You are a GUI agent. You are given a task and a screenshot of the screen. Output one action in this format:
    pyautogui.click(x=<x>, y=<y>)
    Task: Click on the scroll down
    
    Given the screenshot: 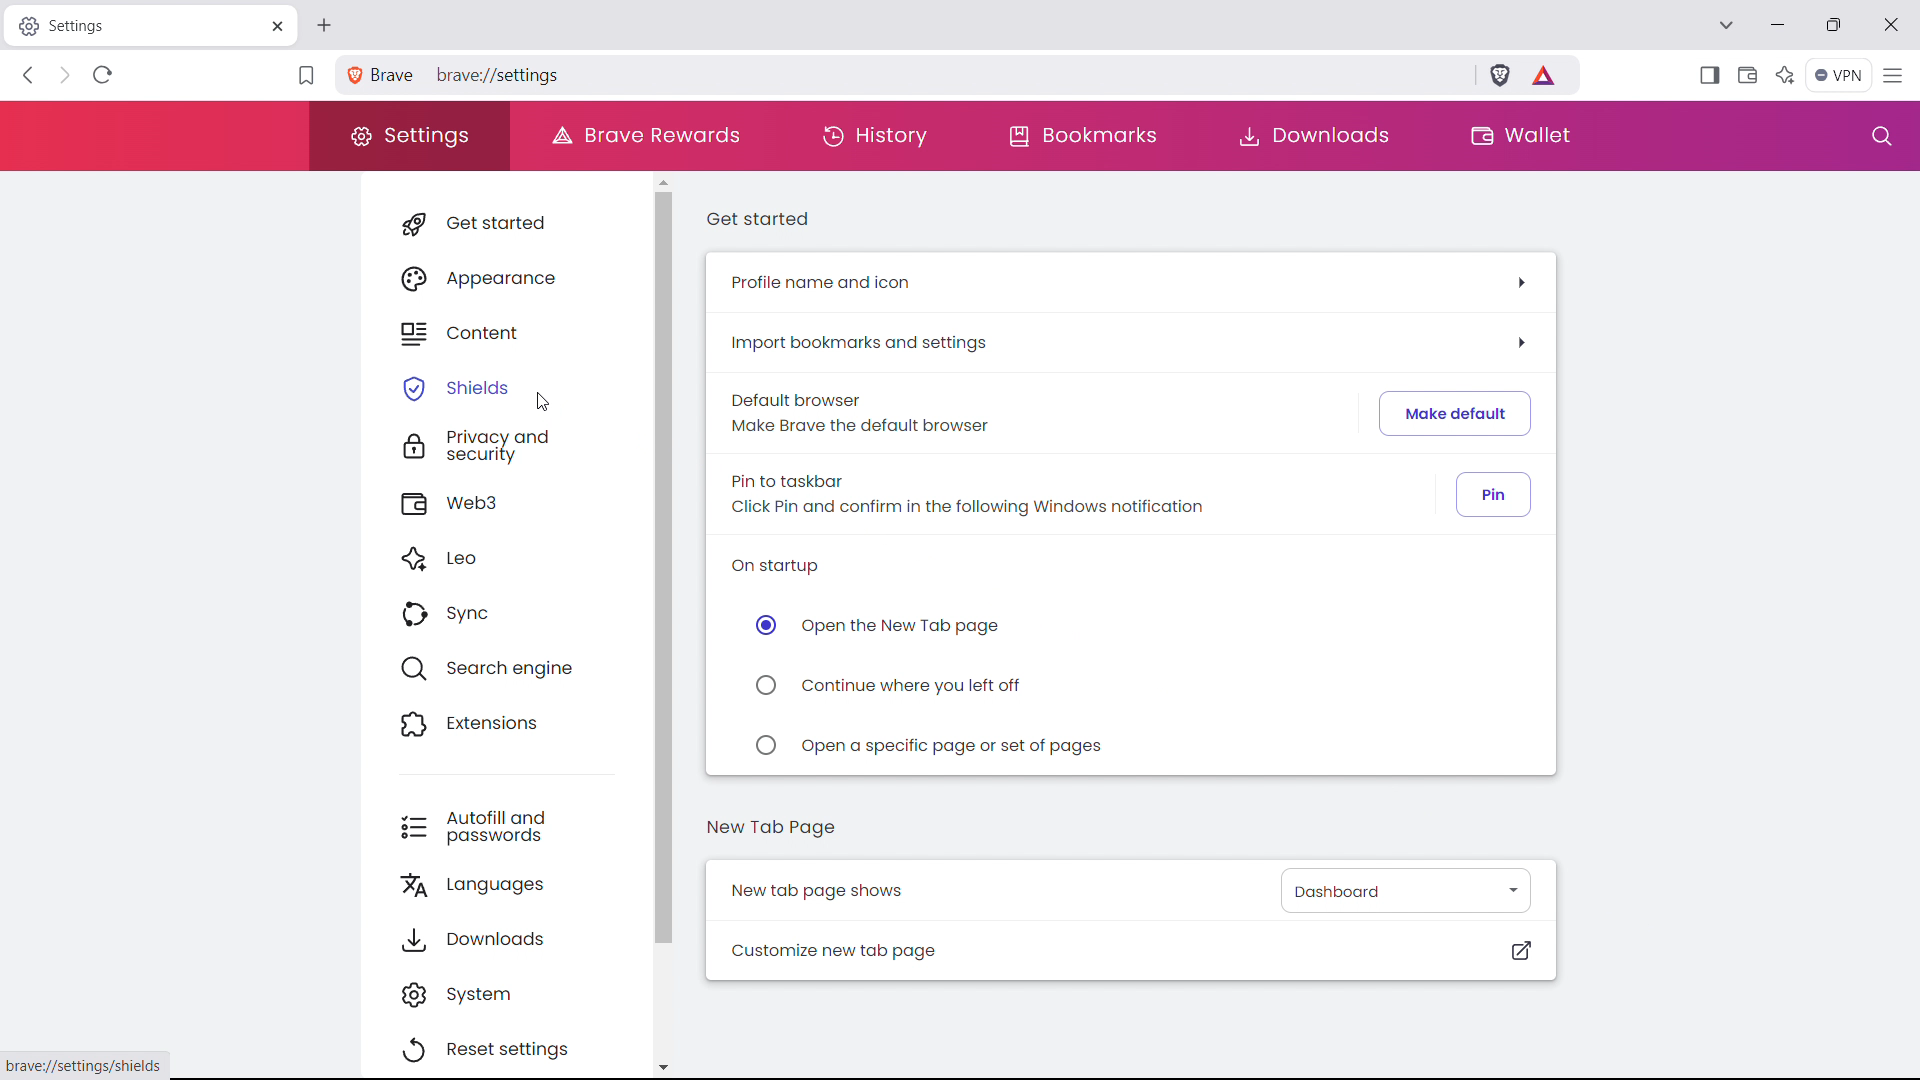 What is the action you would take?
    pyautogui.click(x=664, y=1066)
    